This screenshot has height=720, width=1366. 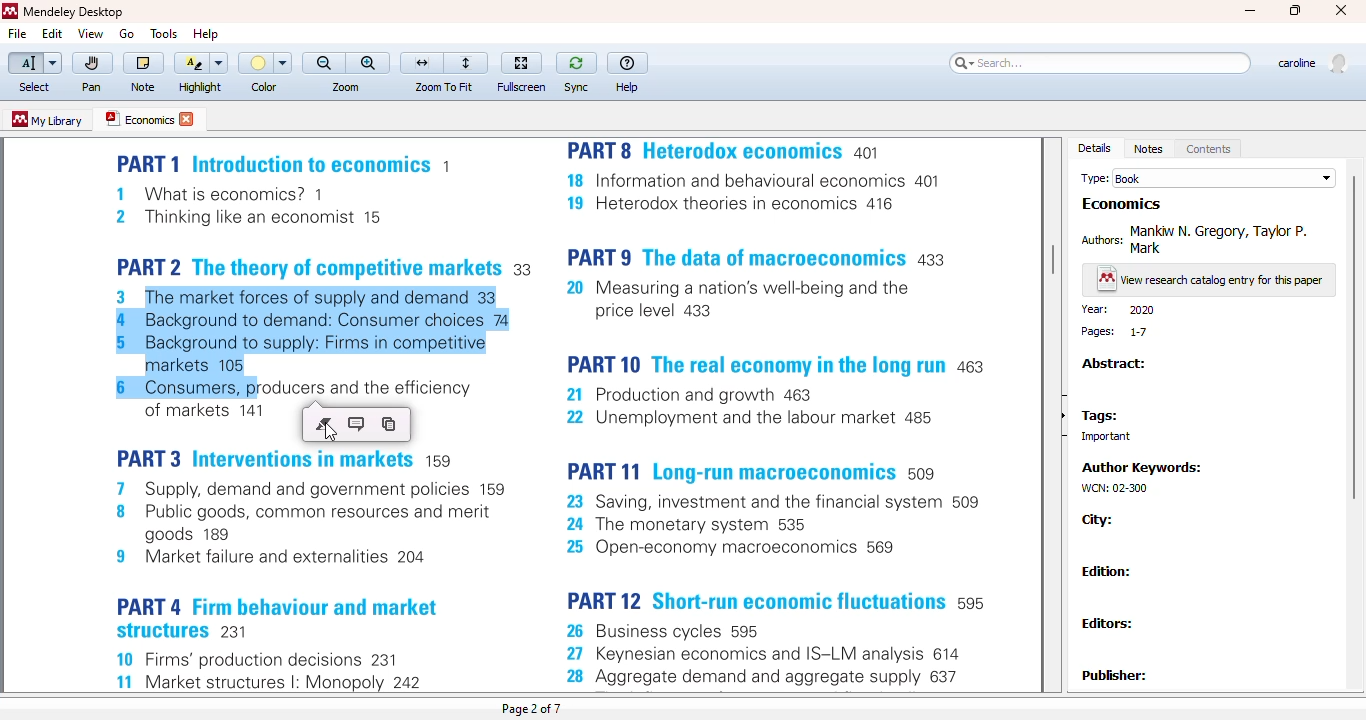 What do you see at coordinates (576, 87) in the screenshot?
I see `sync` at bounding box center [576, 87].